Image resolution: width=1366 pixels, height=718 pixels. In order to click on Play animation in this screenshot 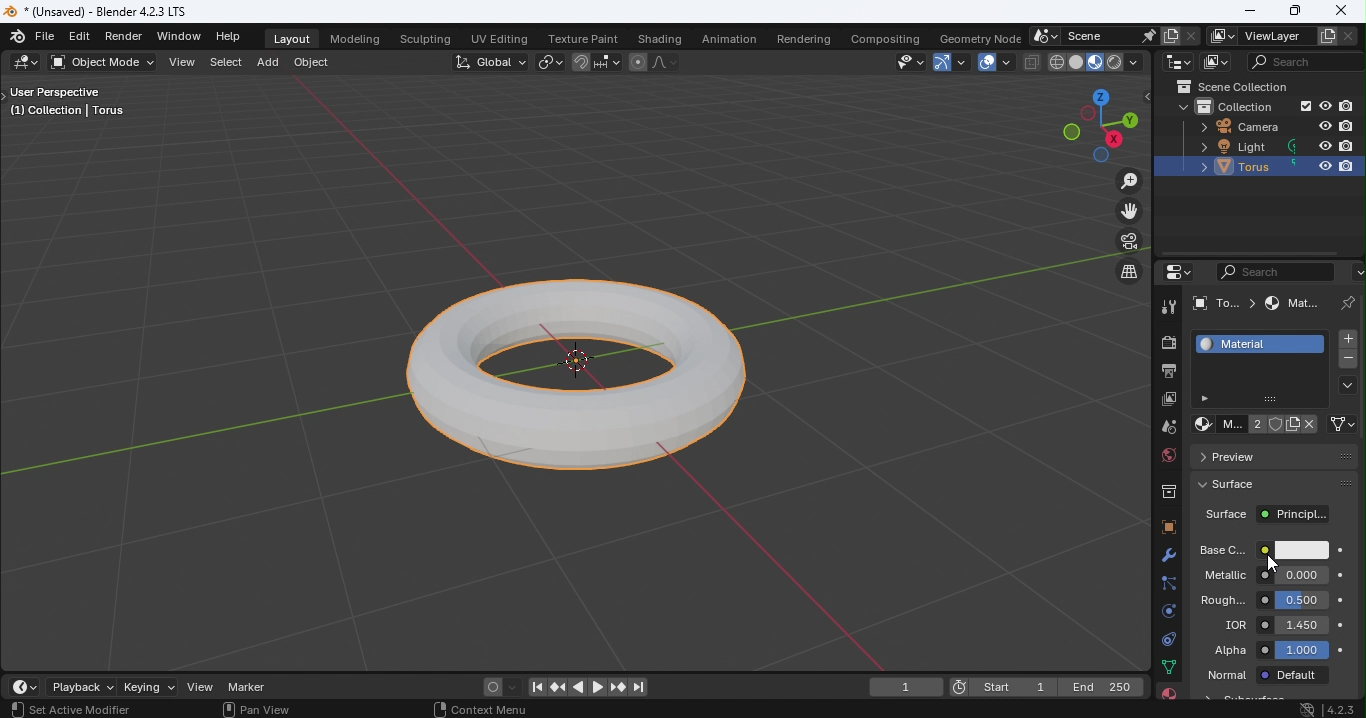, I will do `click(577, 687)`.